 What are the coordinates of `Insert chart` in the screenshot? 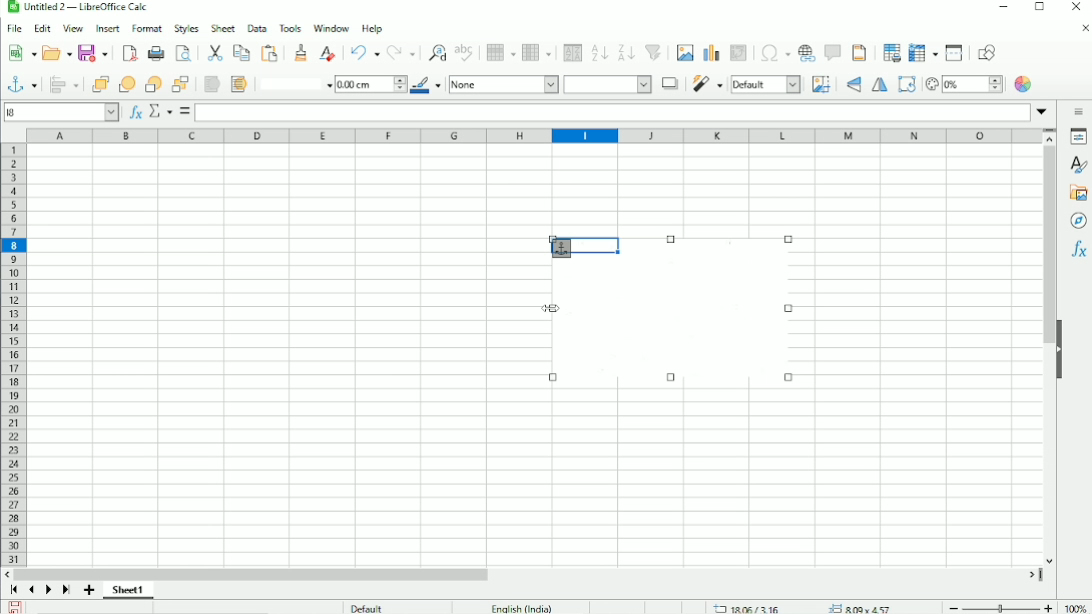 It's located at (710, 52).